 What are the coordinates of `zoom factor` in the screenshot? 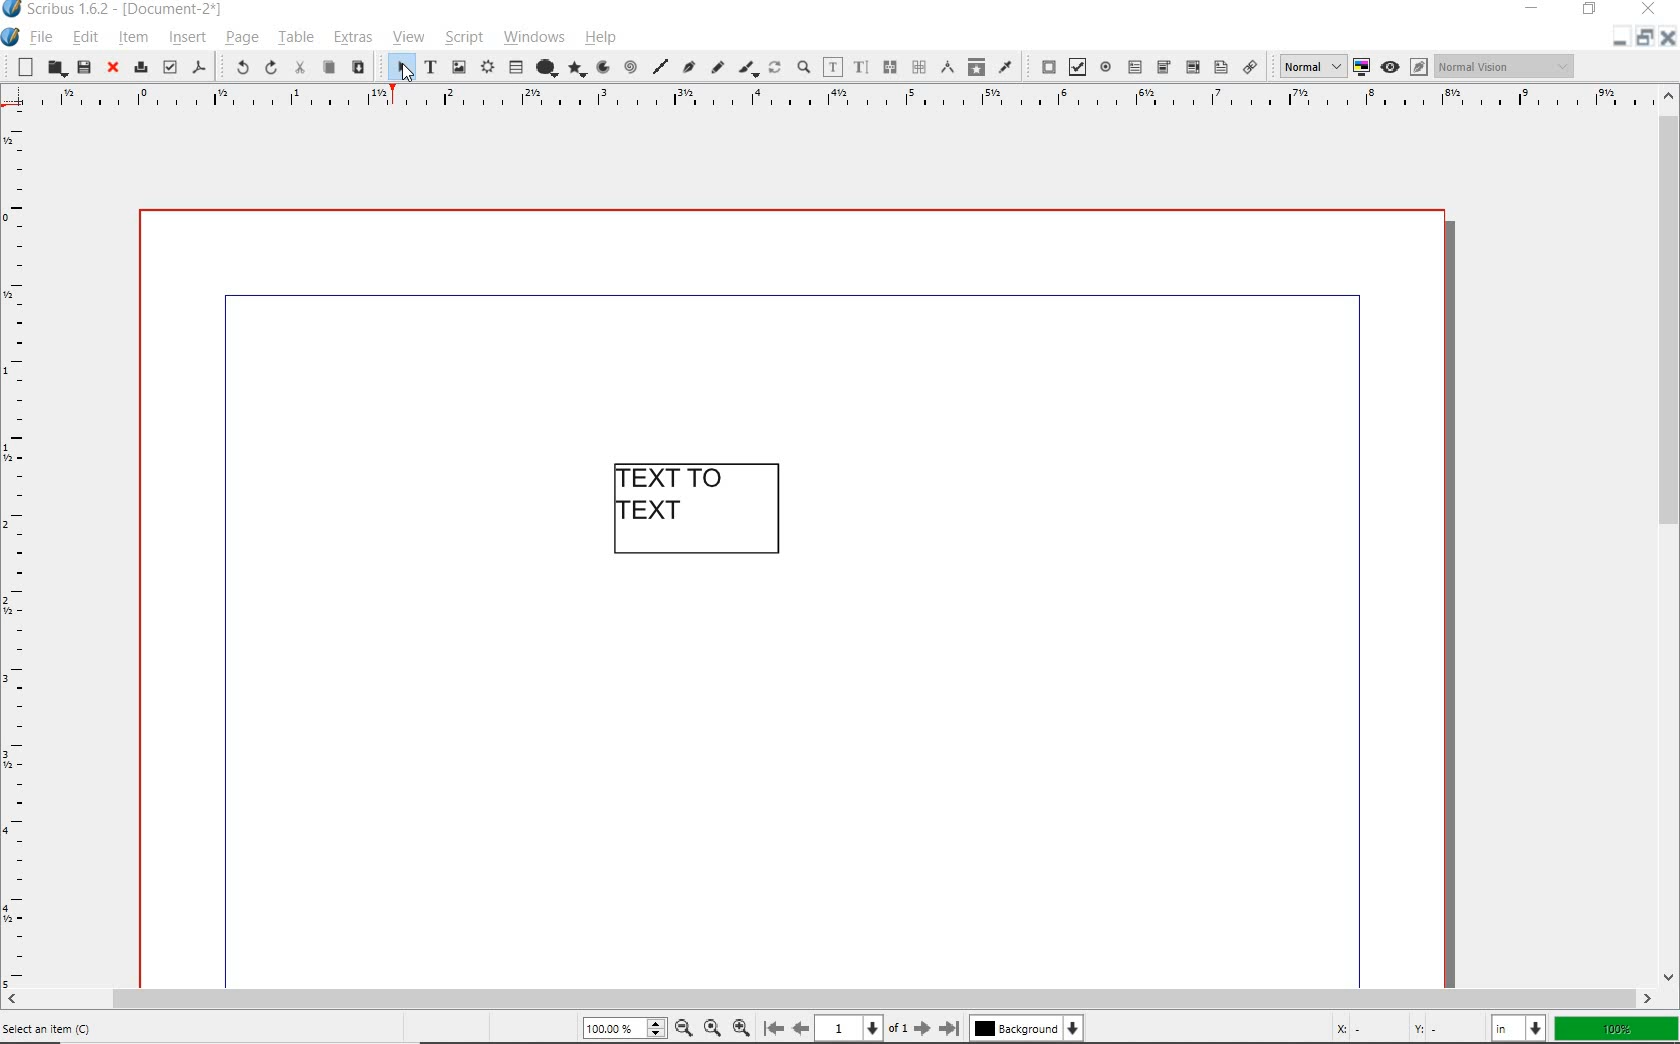 It's located at (1617, 1029).